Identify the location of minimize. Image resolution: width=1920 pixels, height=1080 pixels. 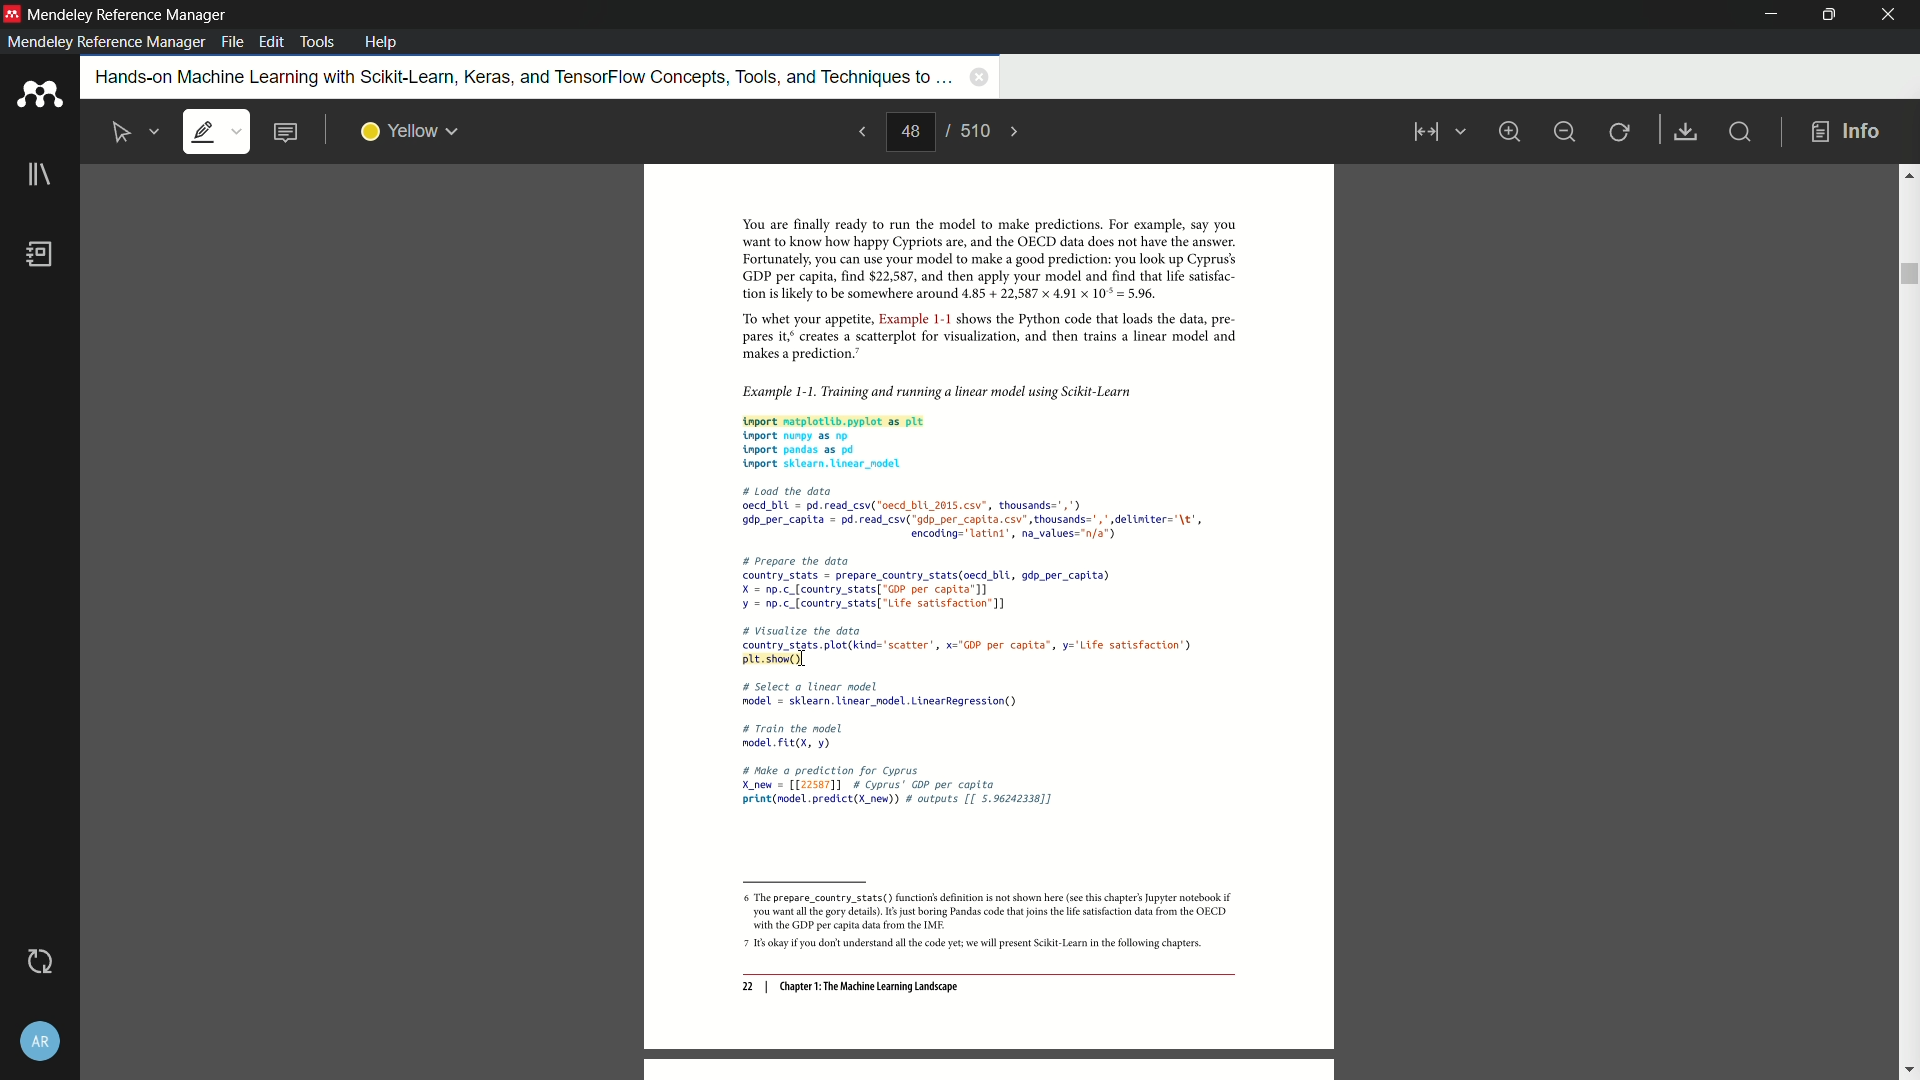
(1773, 15).